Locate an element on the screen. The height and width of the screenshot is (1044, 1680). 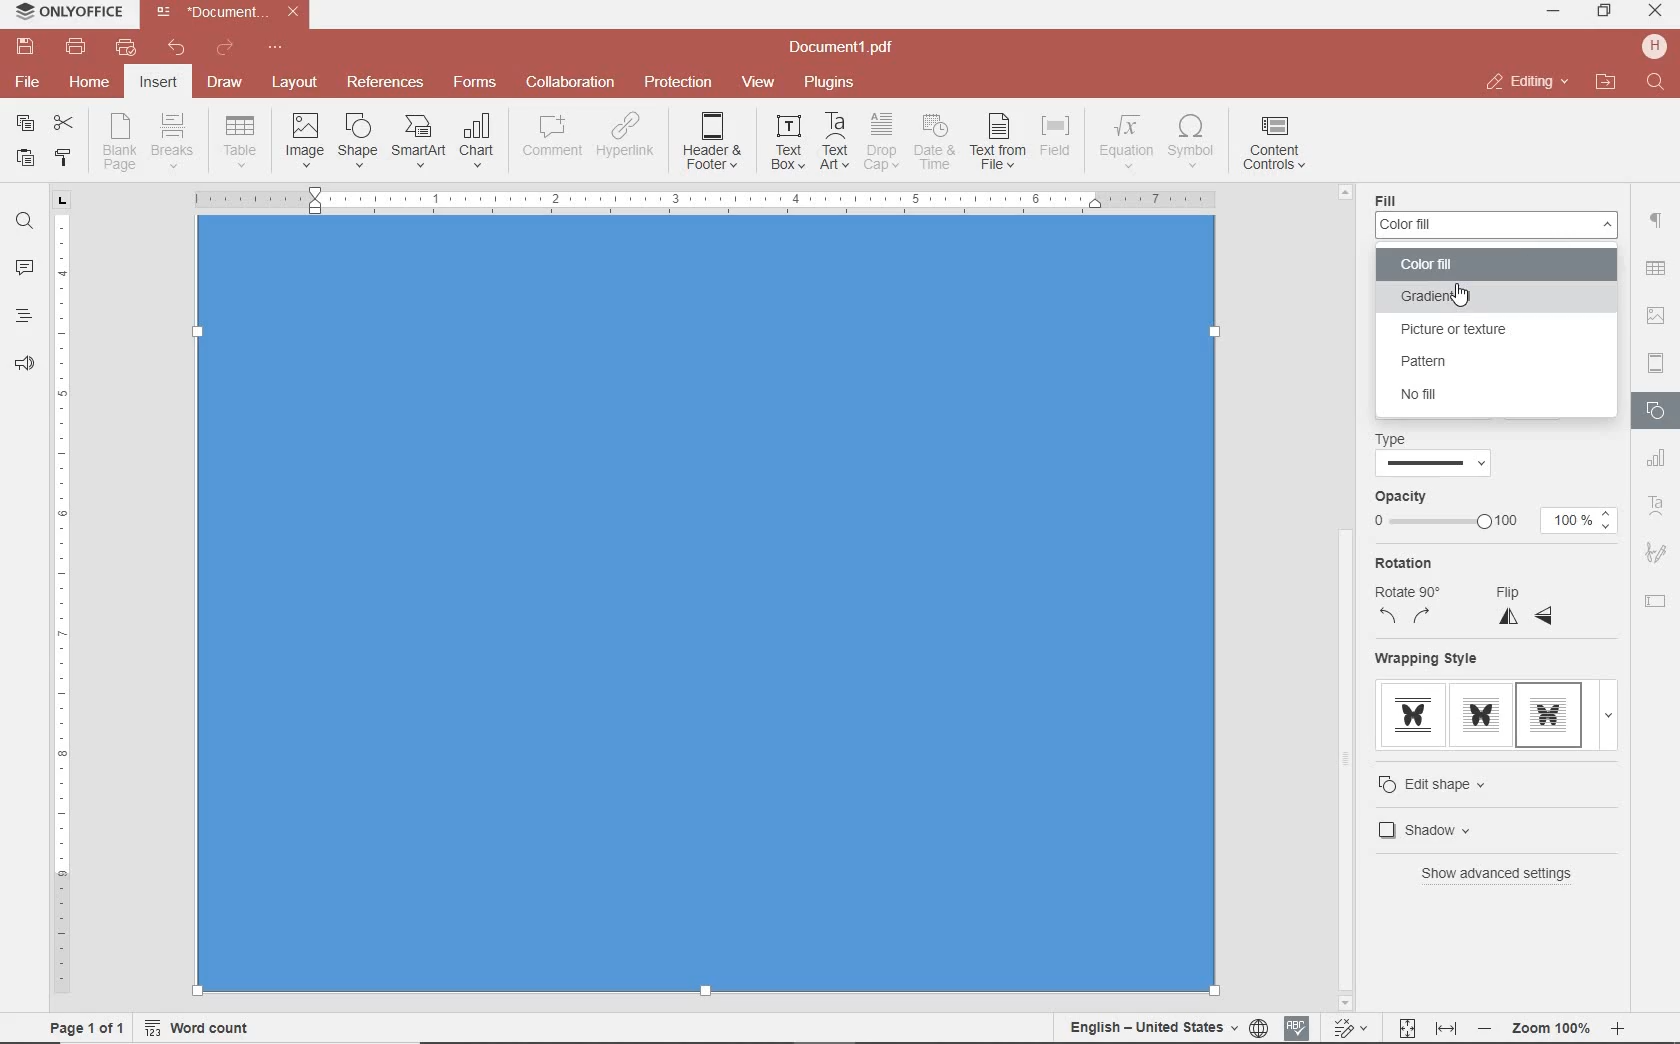
set document language is located at coordinates (1166, 1027).